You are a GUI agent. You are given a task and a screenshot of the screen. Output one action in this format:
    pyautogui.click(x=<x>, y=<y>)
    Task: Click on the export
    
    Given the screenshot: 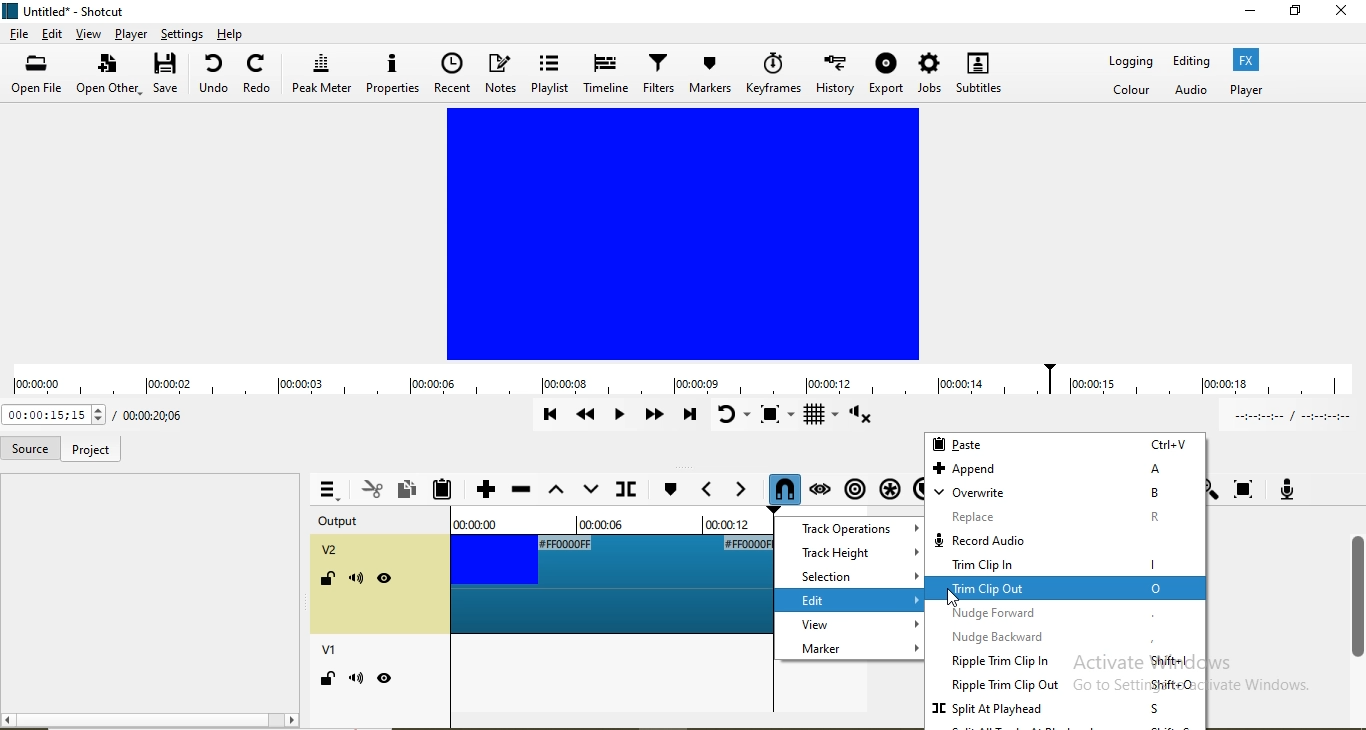 What is the action you would take?
    pyautogui.click(x=887, y=73)
    